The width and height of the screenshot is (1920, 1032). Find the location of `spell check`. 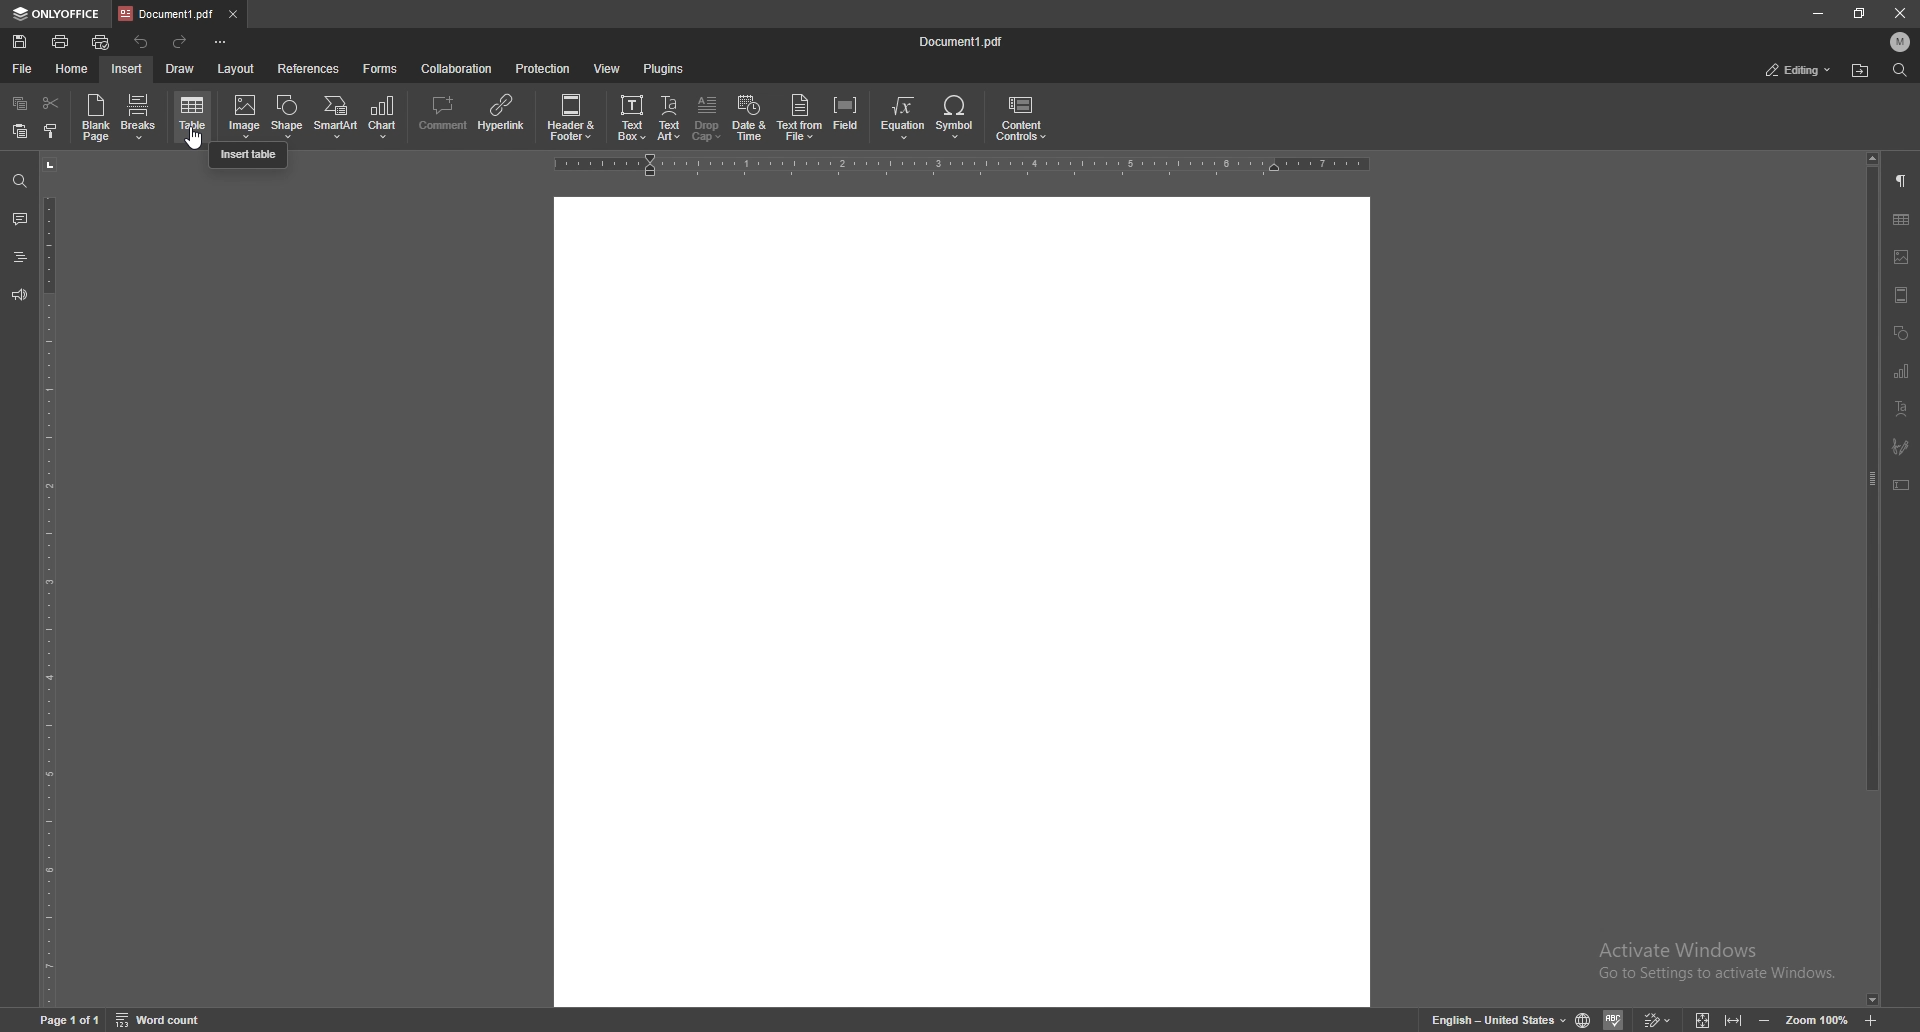

spell check is located at coordinates (1615, 1019).